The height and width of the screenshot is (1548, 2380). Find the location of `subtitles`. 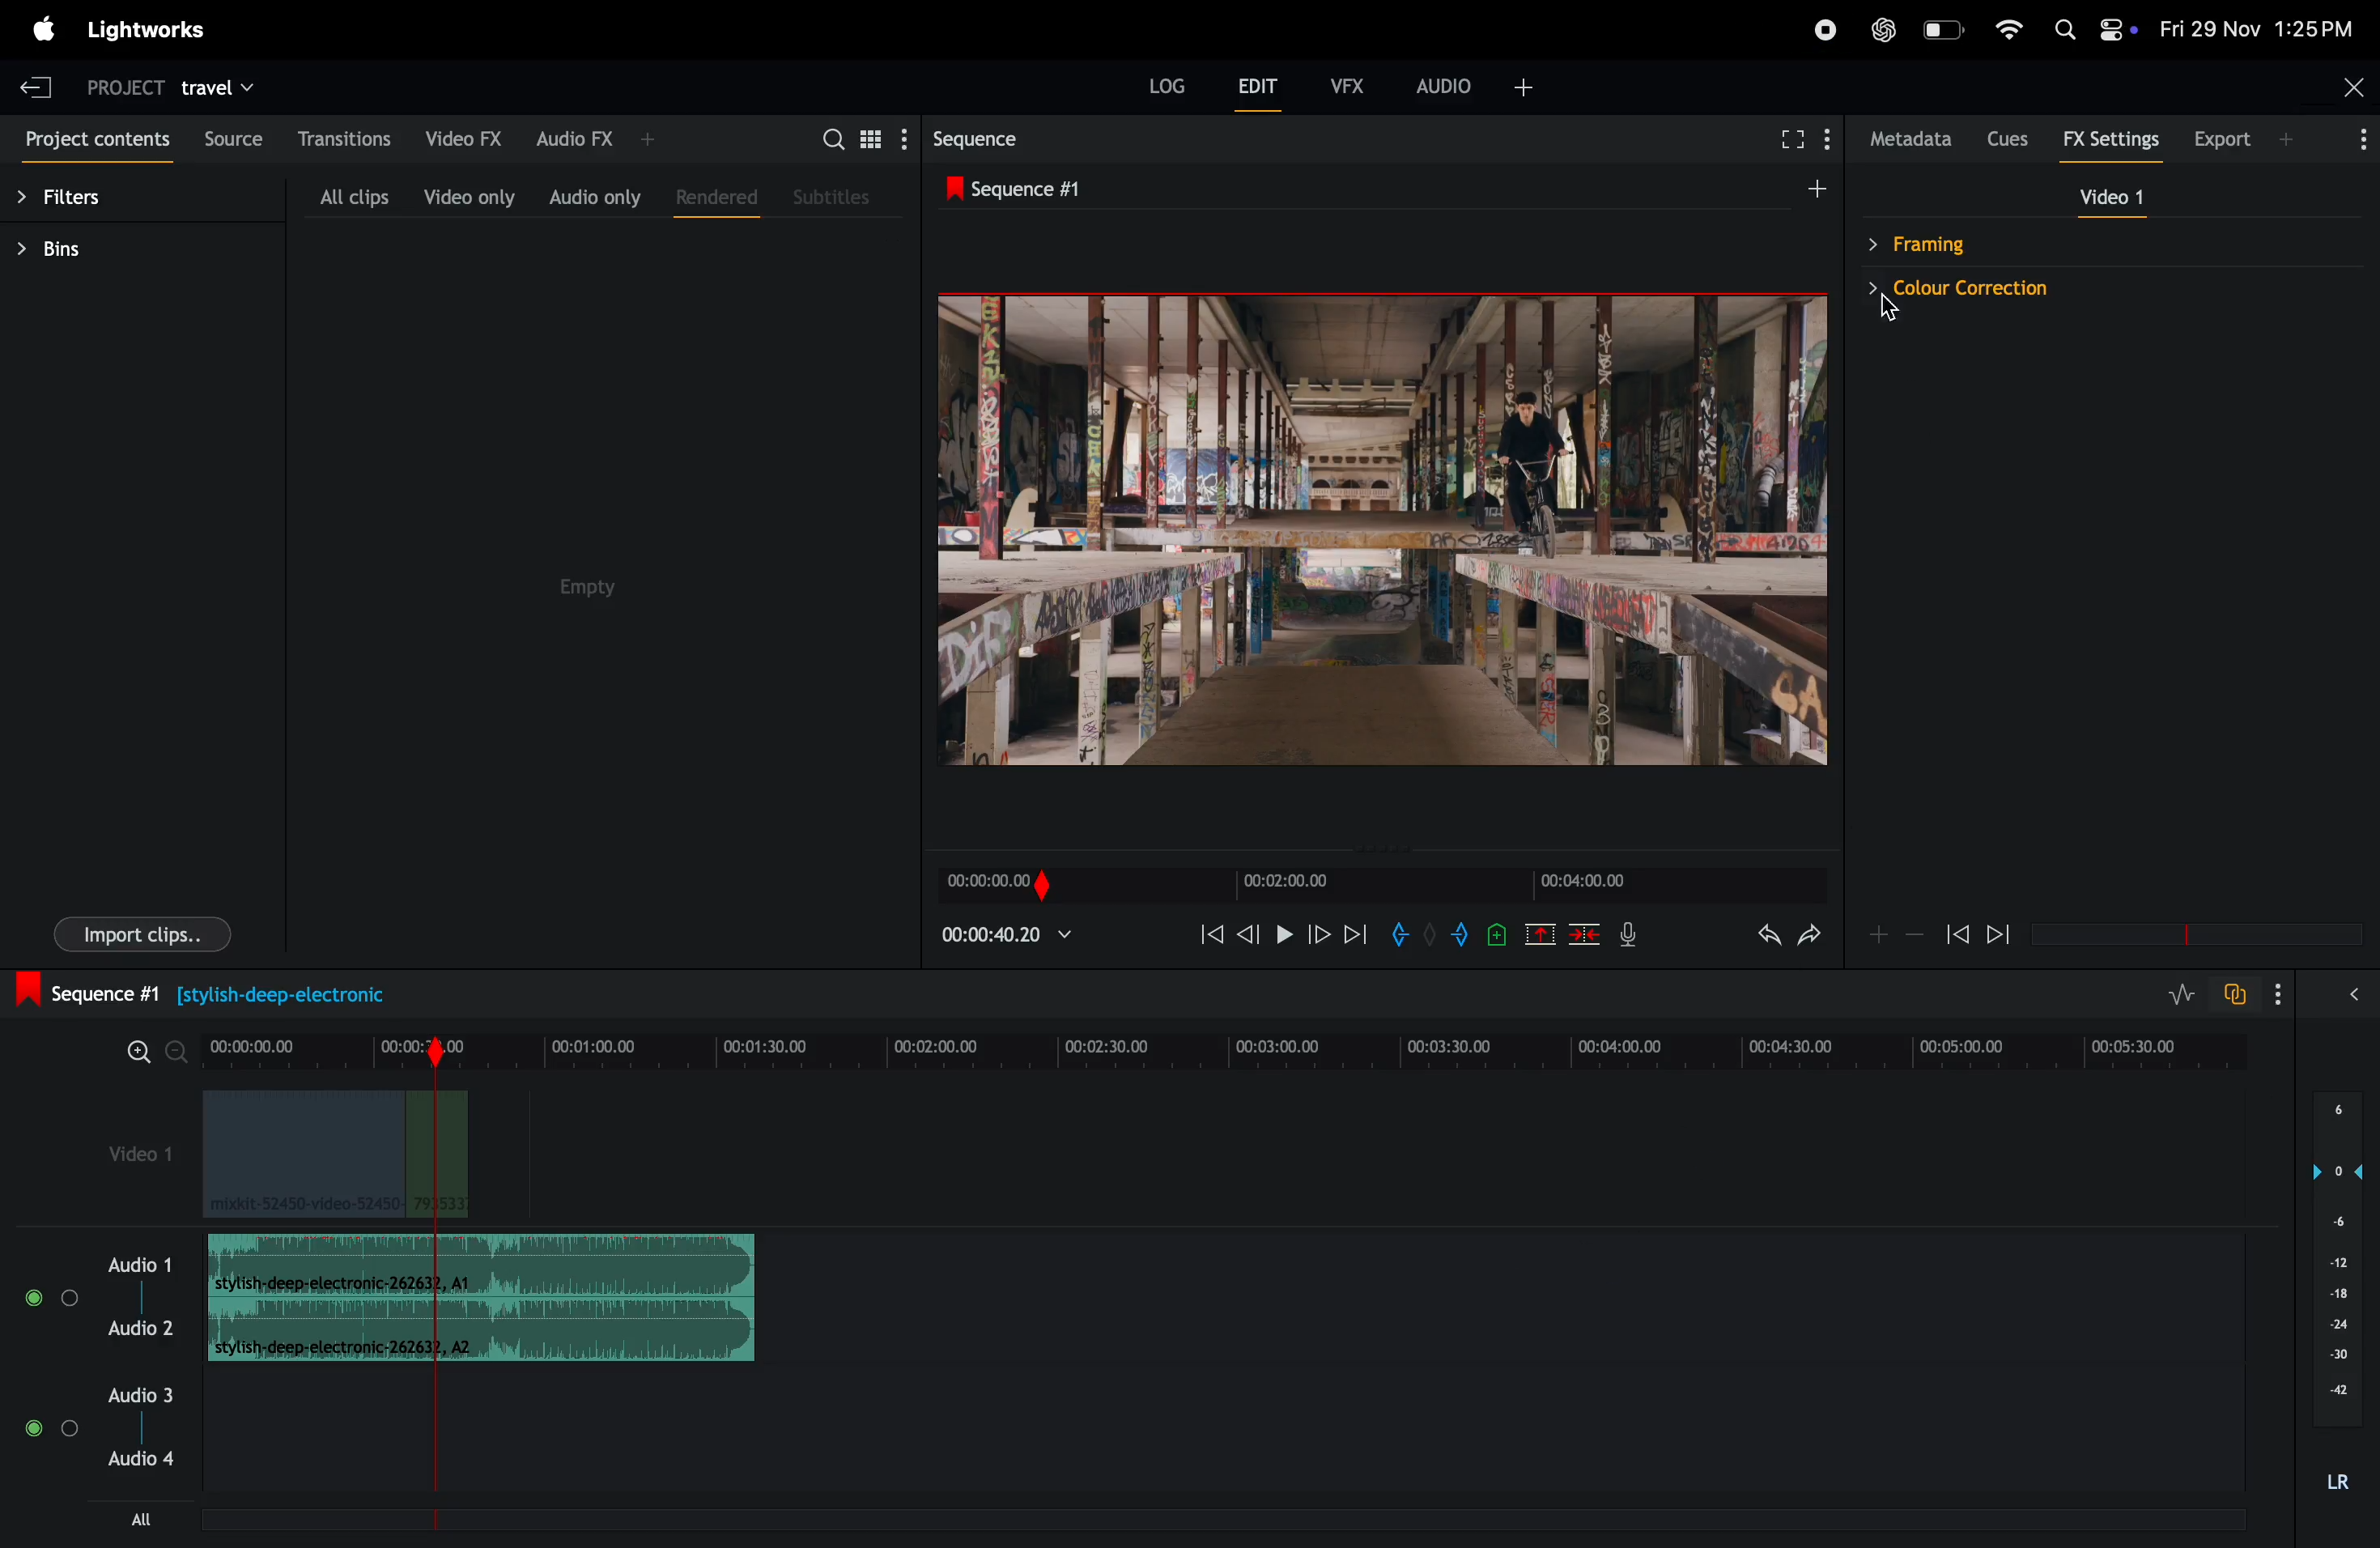

subtitles is located at coordinates (834, 195).